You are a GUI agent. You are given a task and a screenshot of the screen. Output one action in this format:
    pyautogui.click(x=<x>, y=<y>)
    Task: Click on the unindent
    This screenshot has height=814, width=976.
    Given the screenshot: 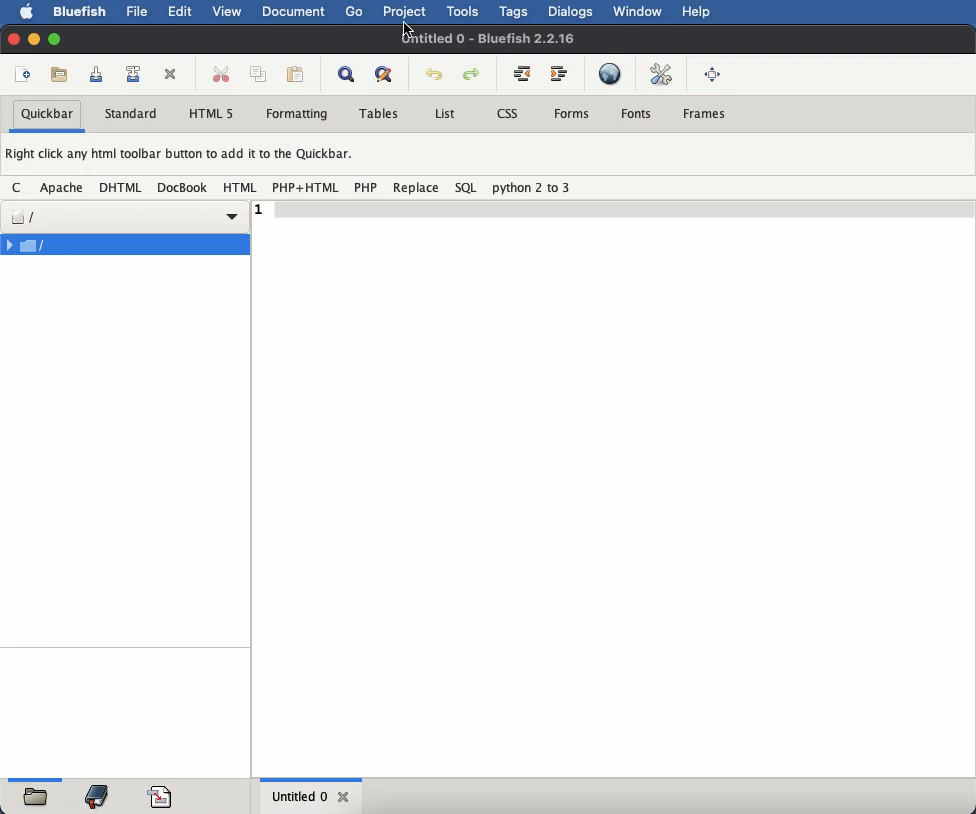 What is the action you would take?
    pyautogui.click(x=523, y=73)
    